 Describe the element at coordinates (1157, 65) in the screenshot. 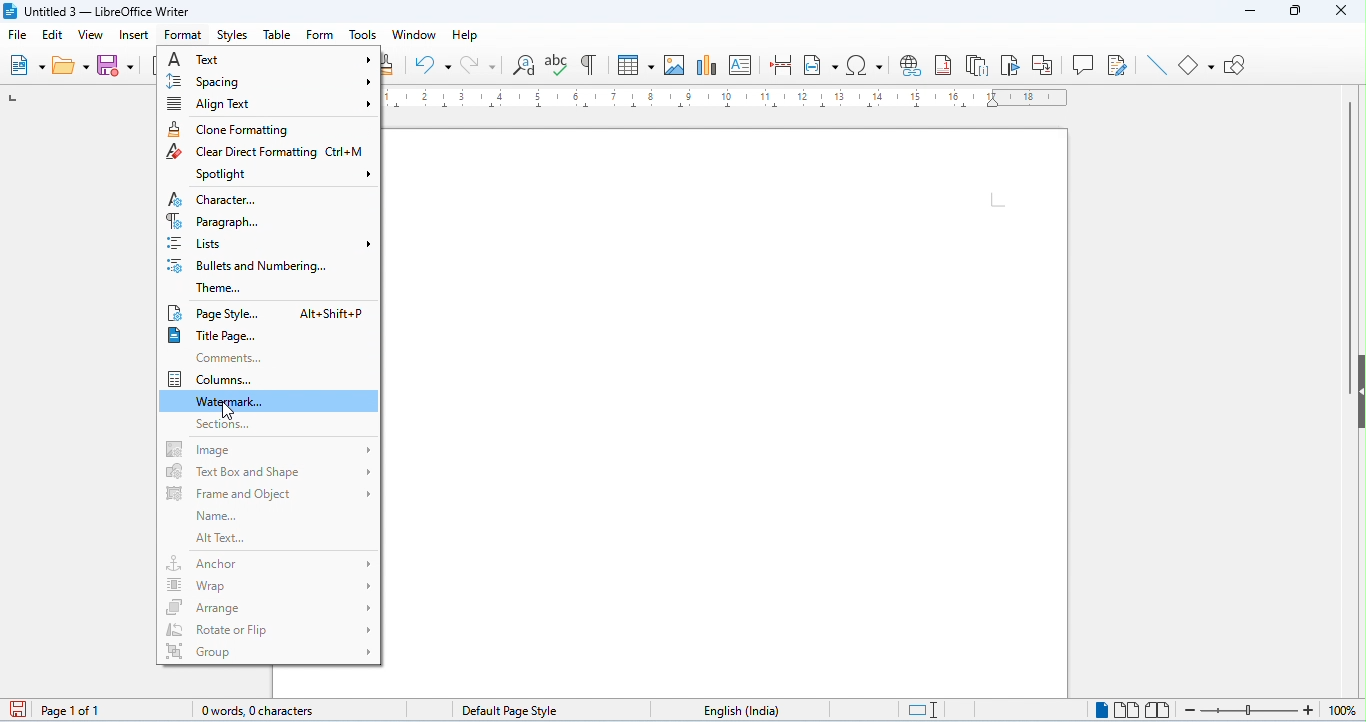

I see `line` at that location.